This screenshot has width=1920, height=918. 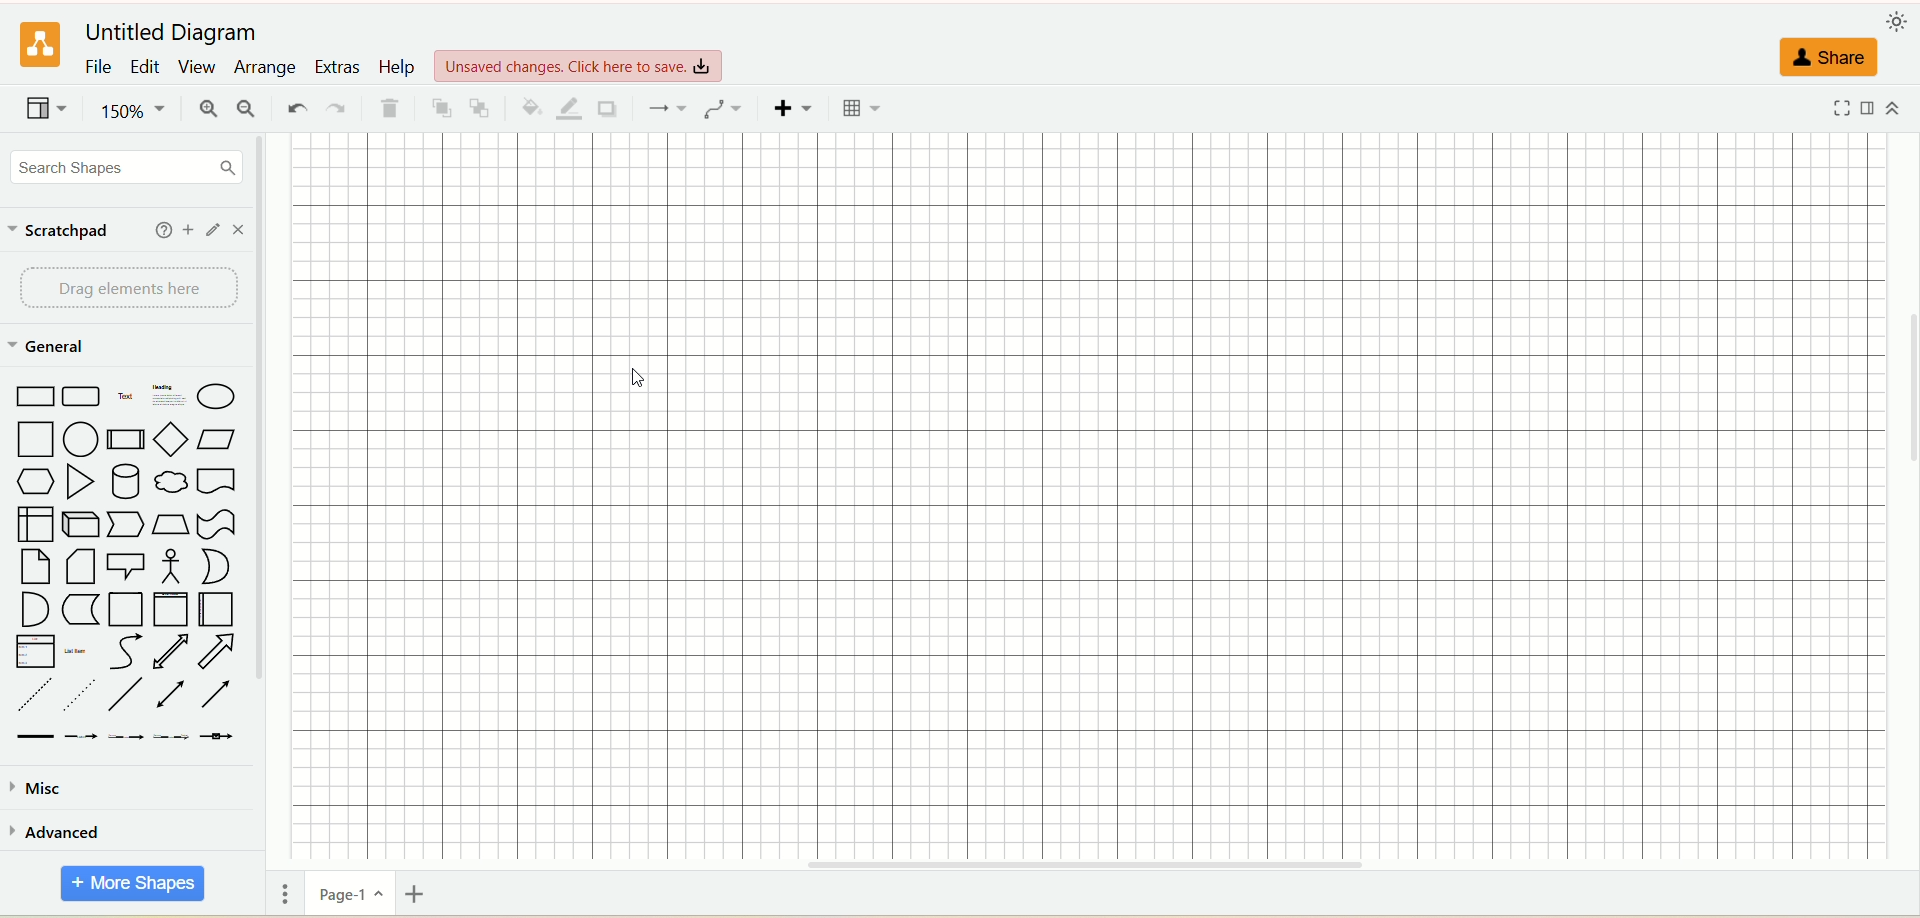 What do you see at coordinates (863, 110) in the screenshot?
I see `Table` at bounding box center [863, 110].